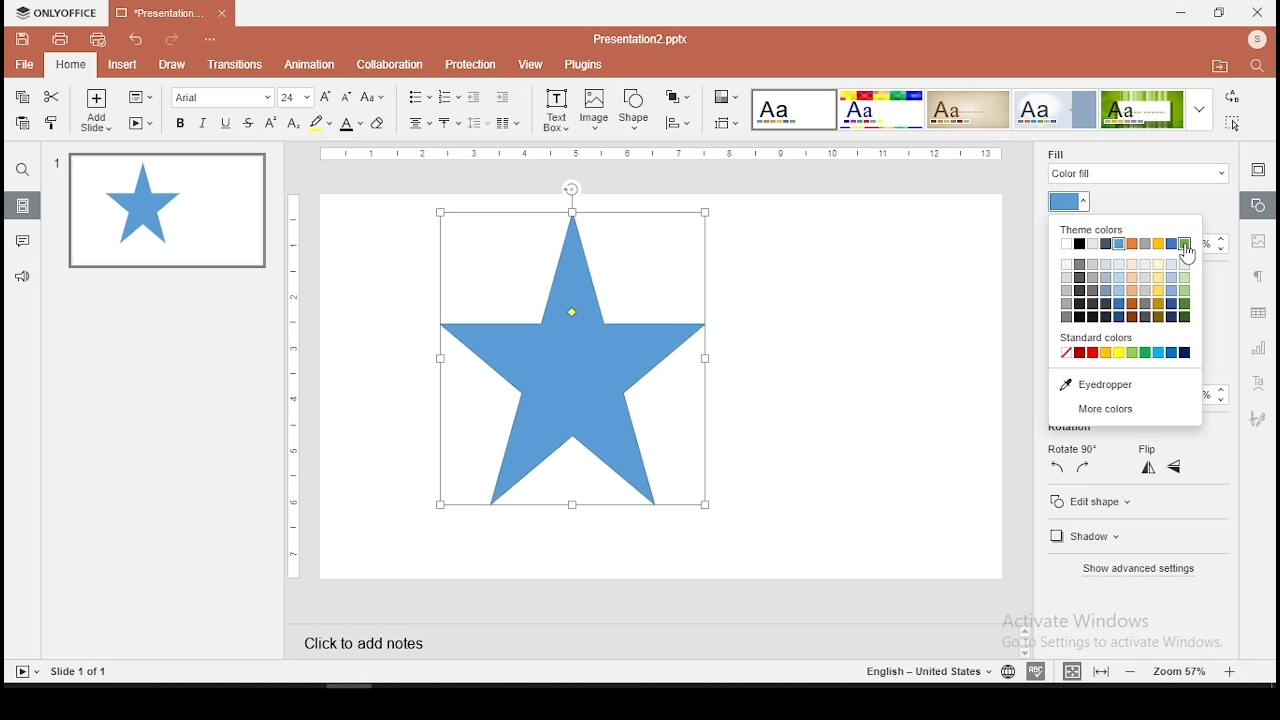 The image size is (1280, 720). Describe the element at coordinates (1258, 12) in the screenshot. I see `close window` at that location.